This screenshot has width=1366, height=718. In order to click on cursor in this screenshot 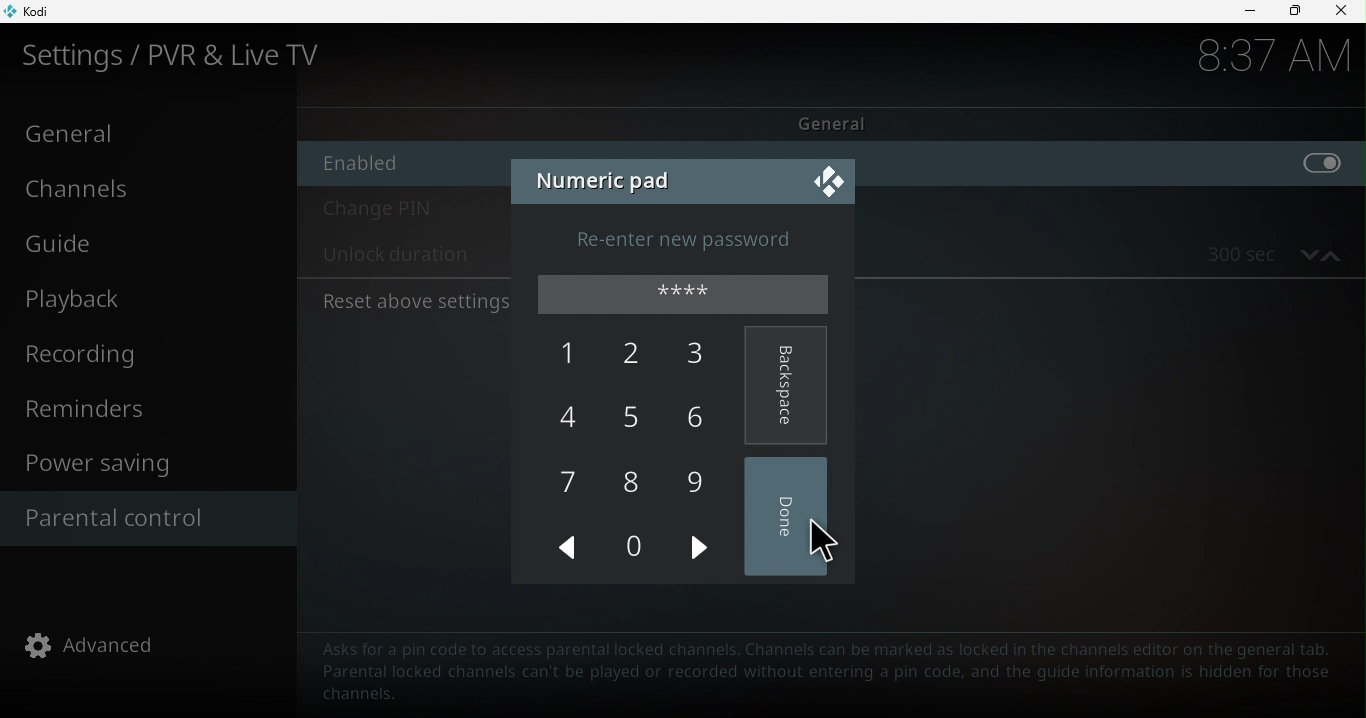, I will do `click(815, 544)`.